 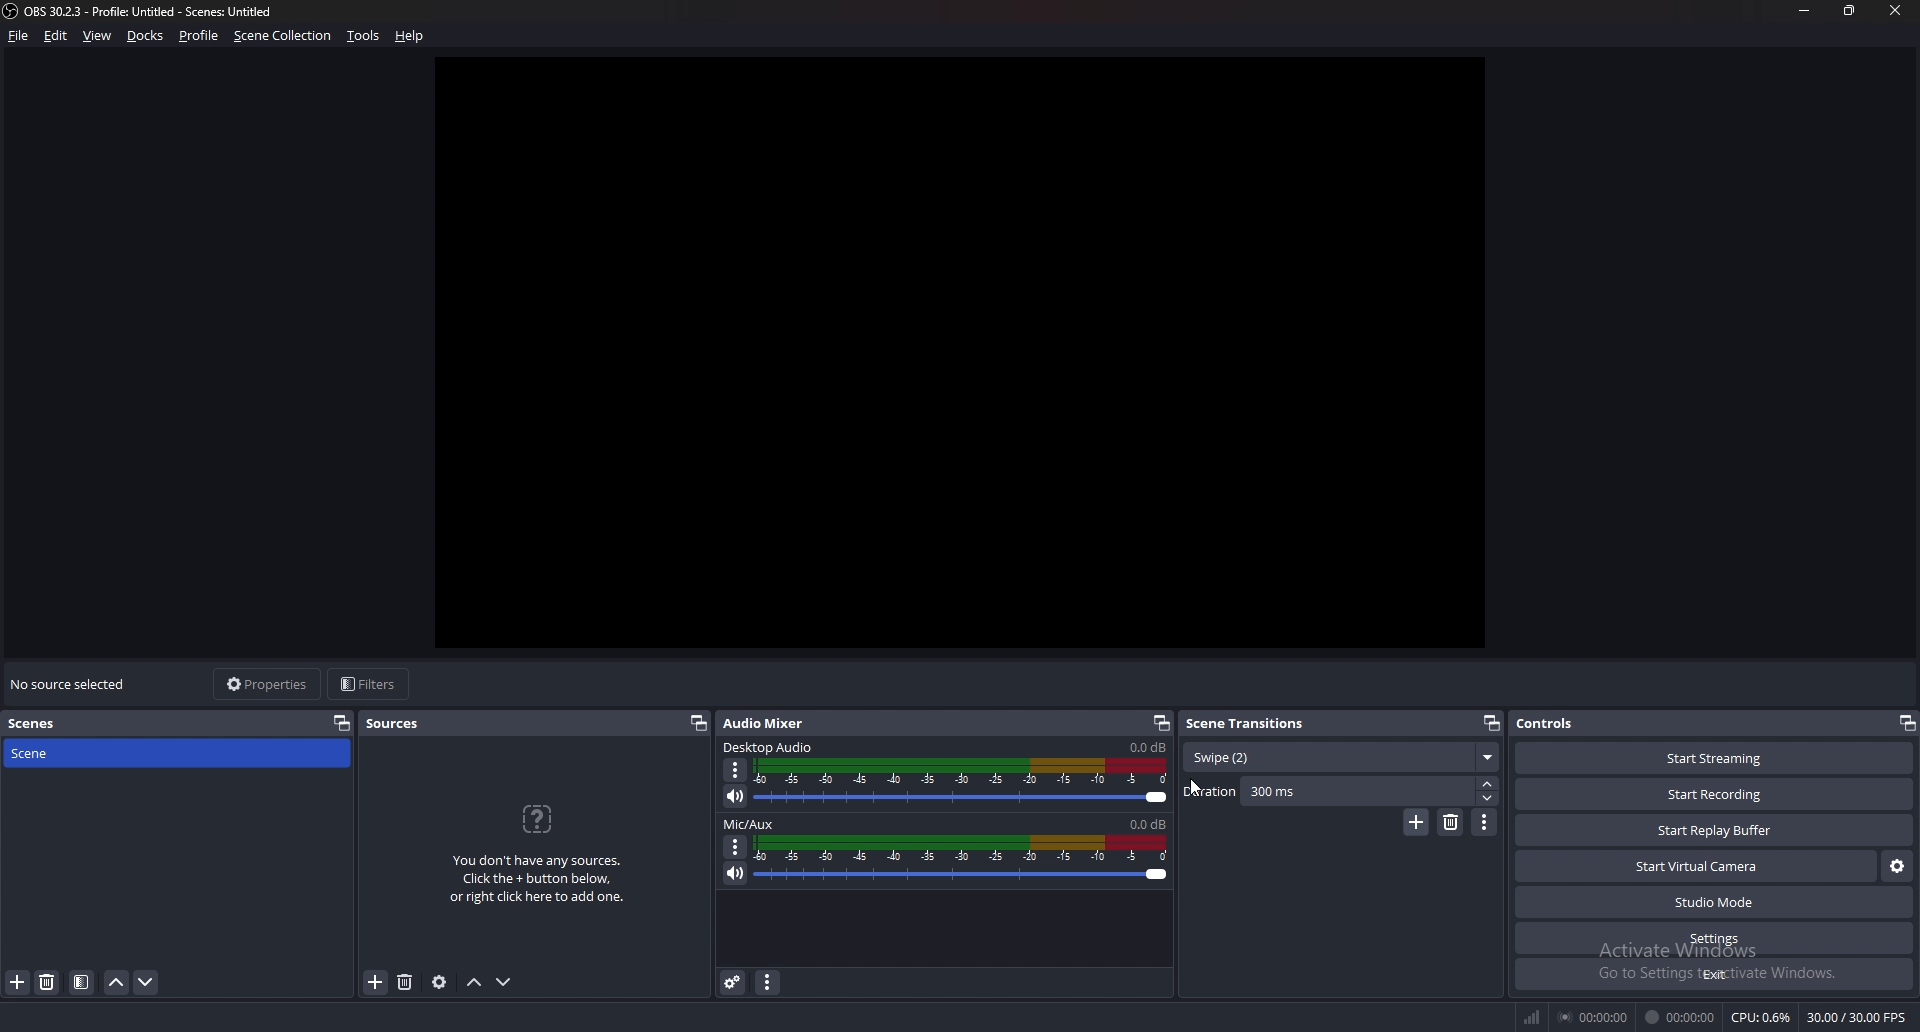 I want to click on workspace, so click(x=972, y=349).